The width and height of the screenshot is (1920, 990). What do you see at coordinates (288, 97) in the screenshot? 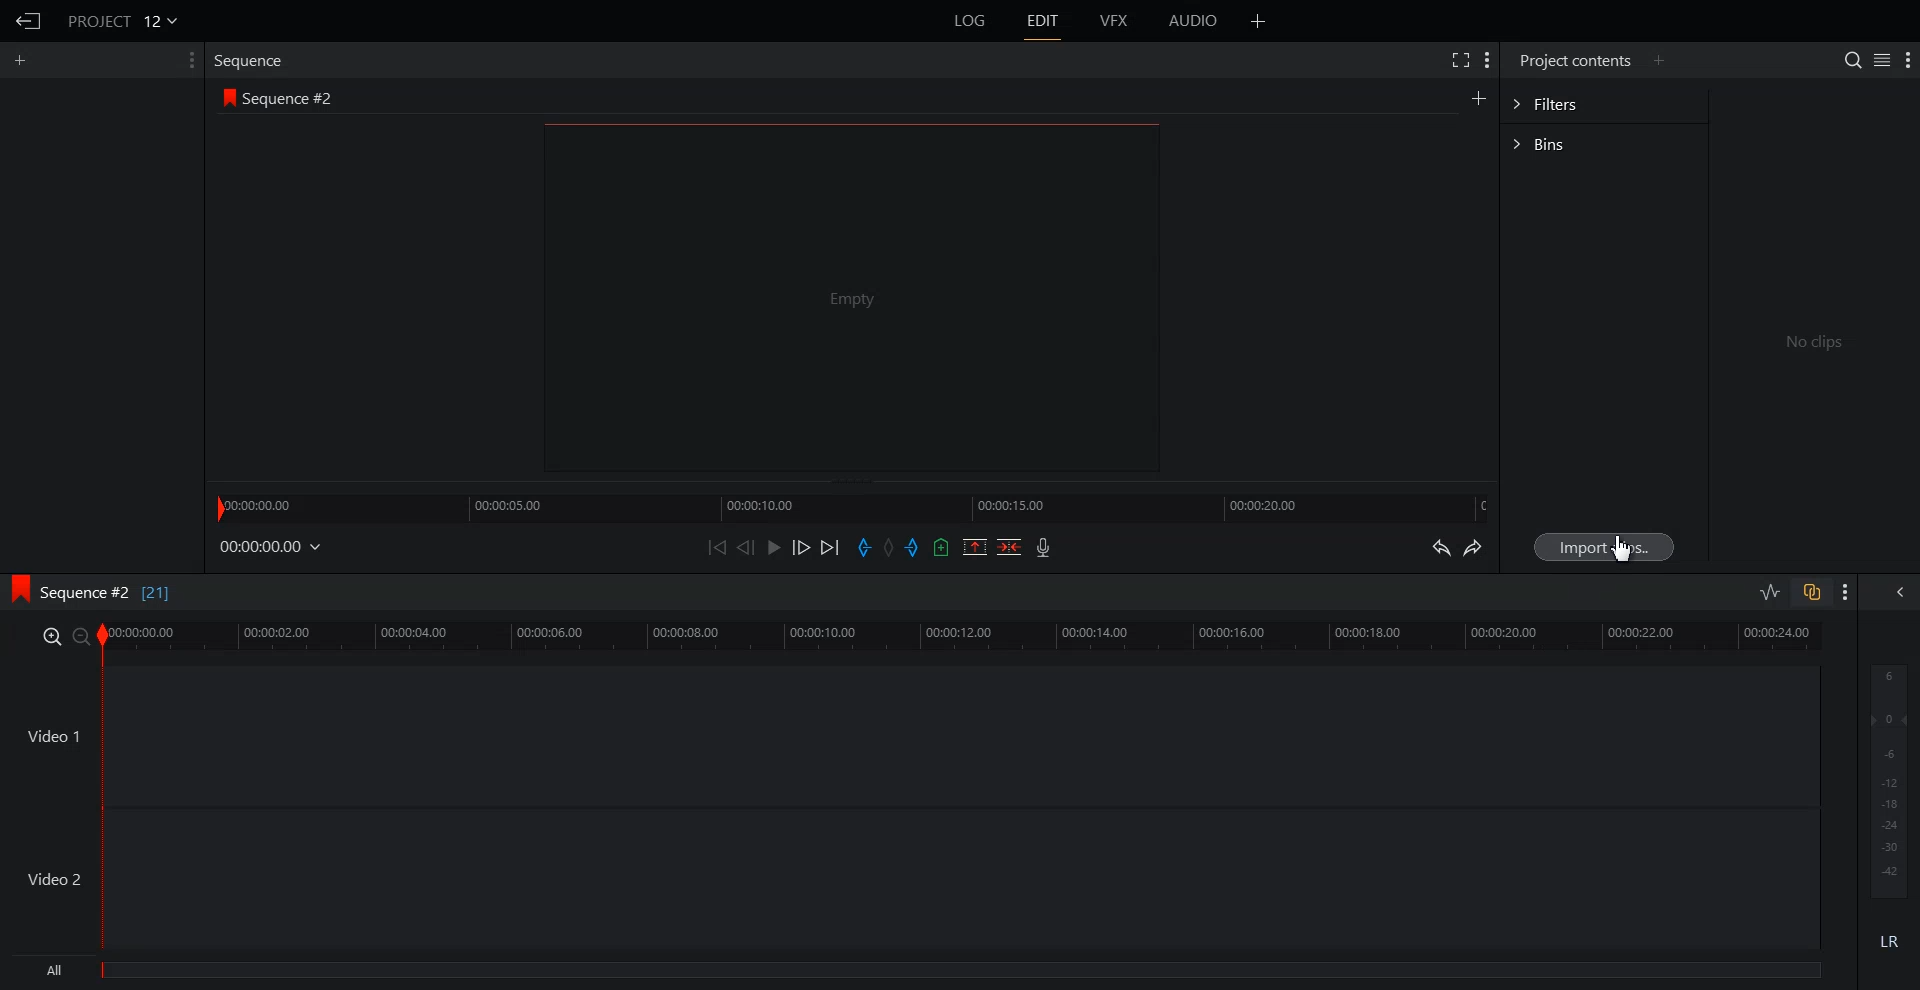
I see `Sequence #2` at bounding box center [288, 97].